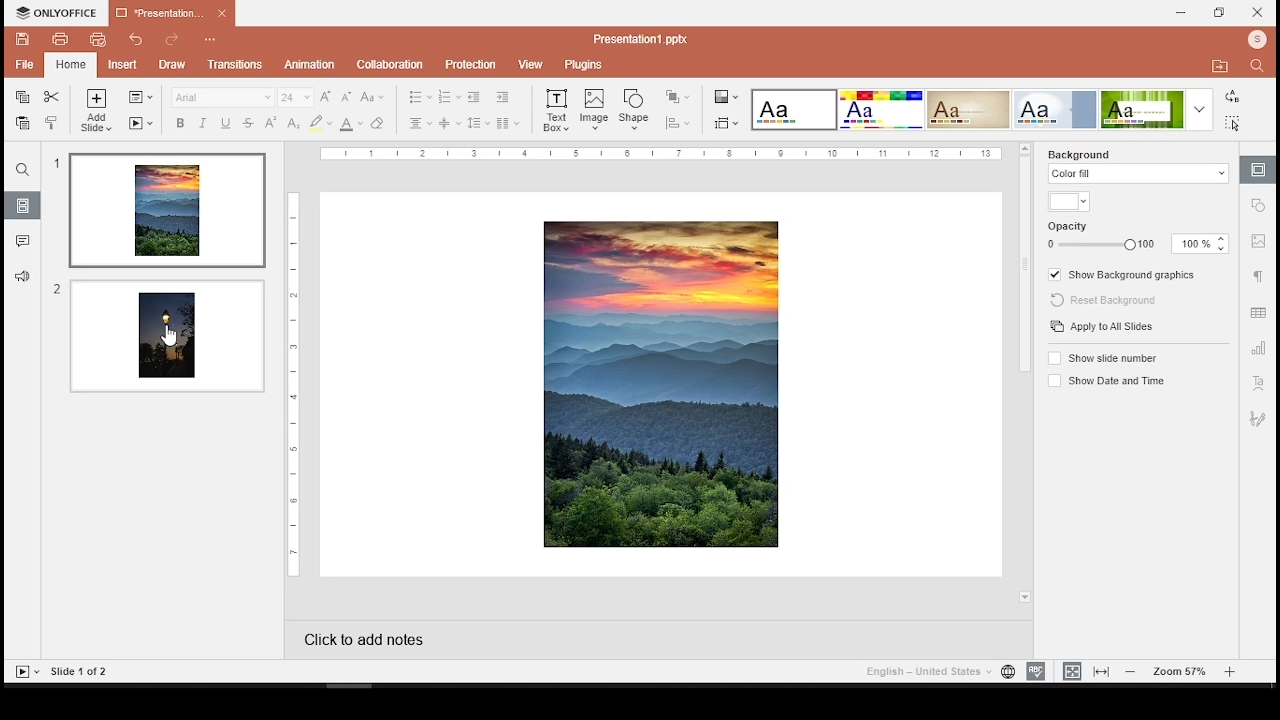  What do you see at coordinates (473, 99) in the screenshot?
I see `decrease indent` at bounding box center [473, 99].